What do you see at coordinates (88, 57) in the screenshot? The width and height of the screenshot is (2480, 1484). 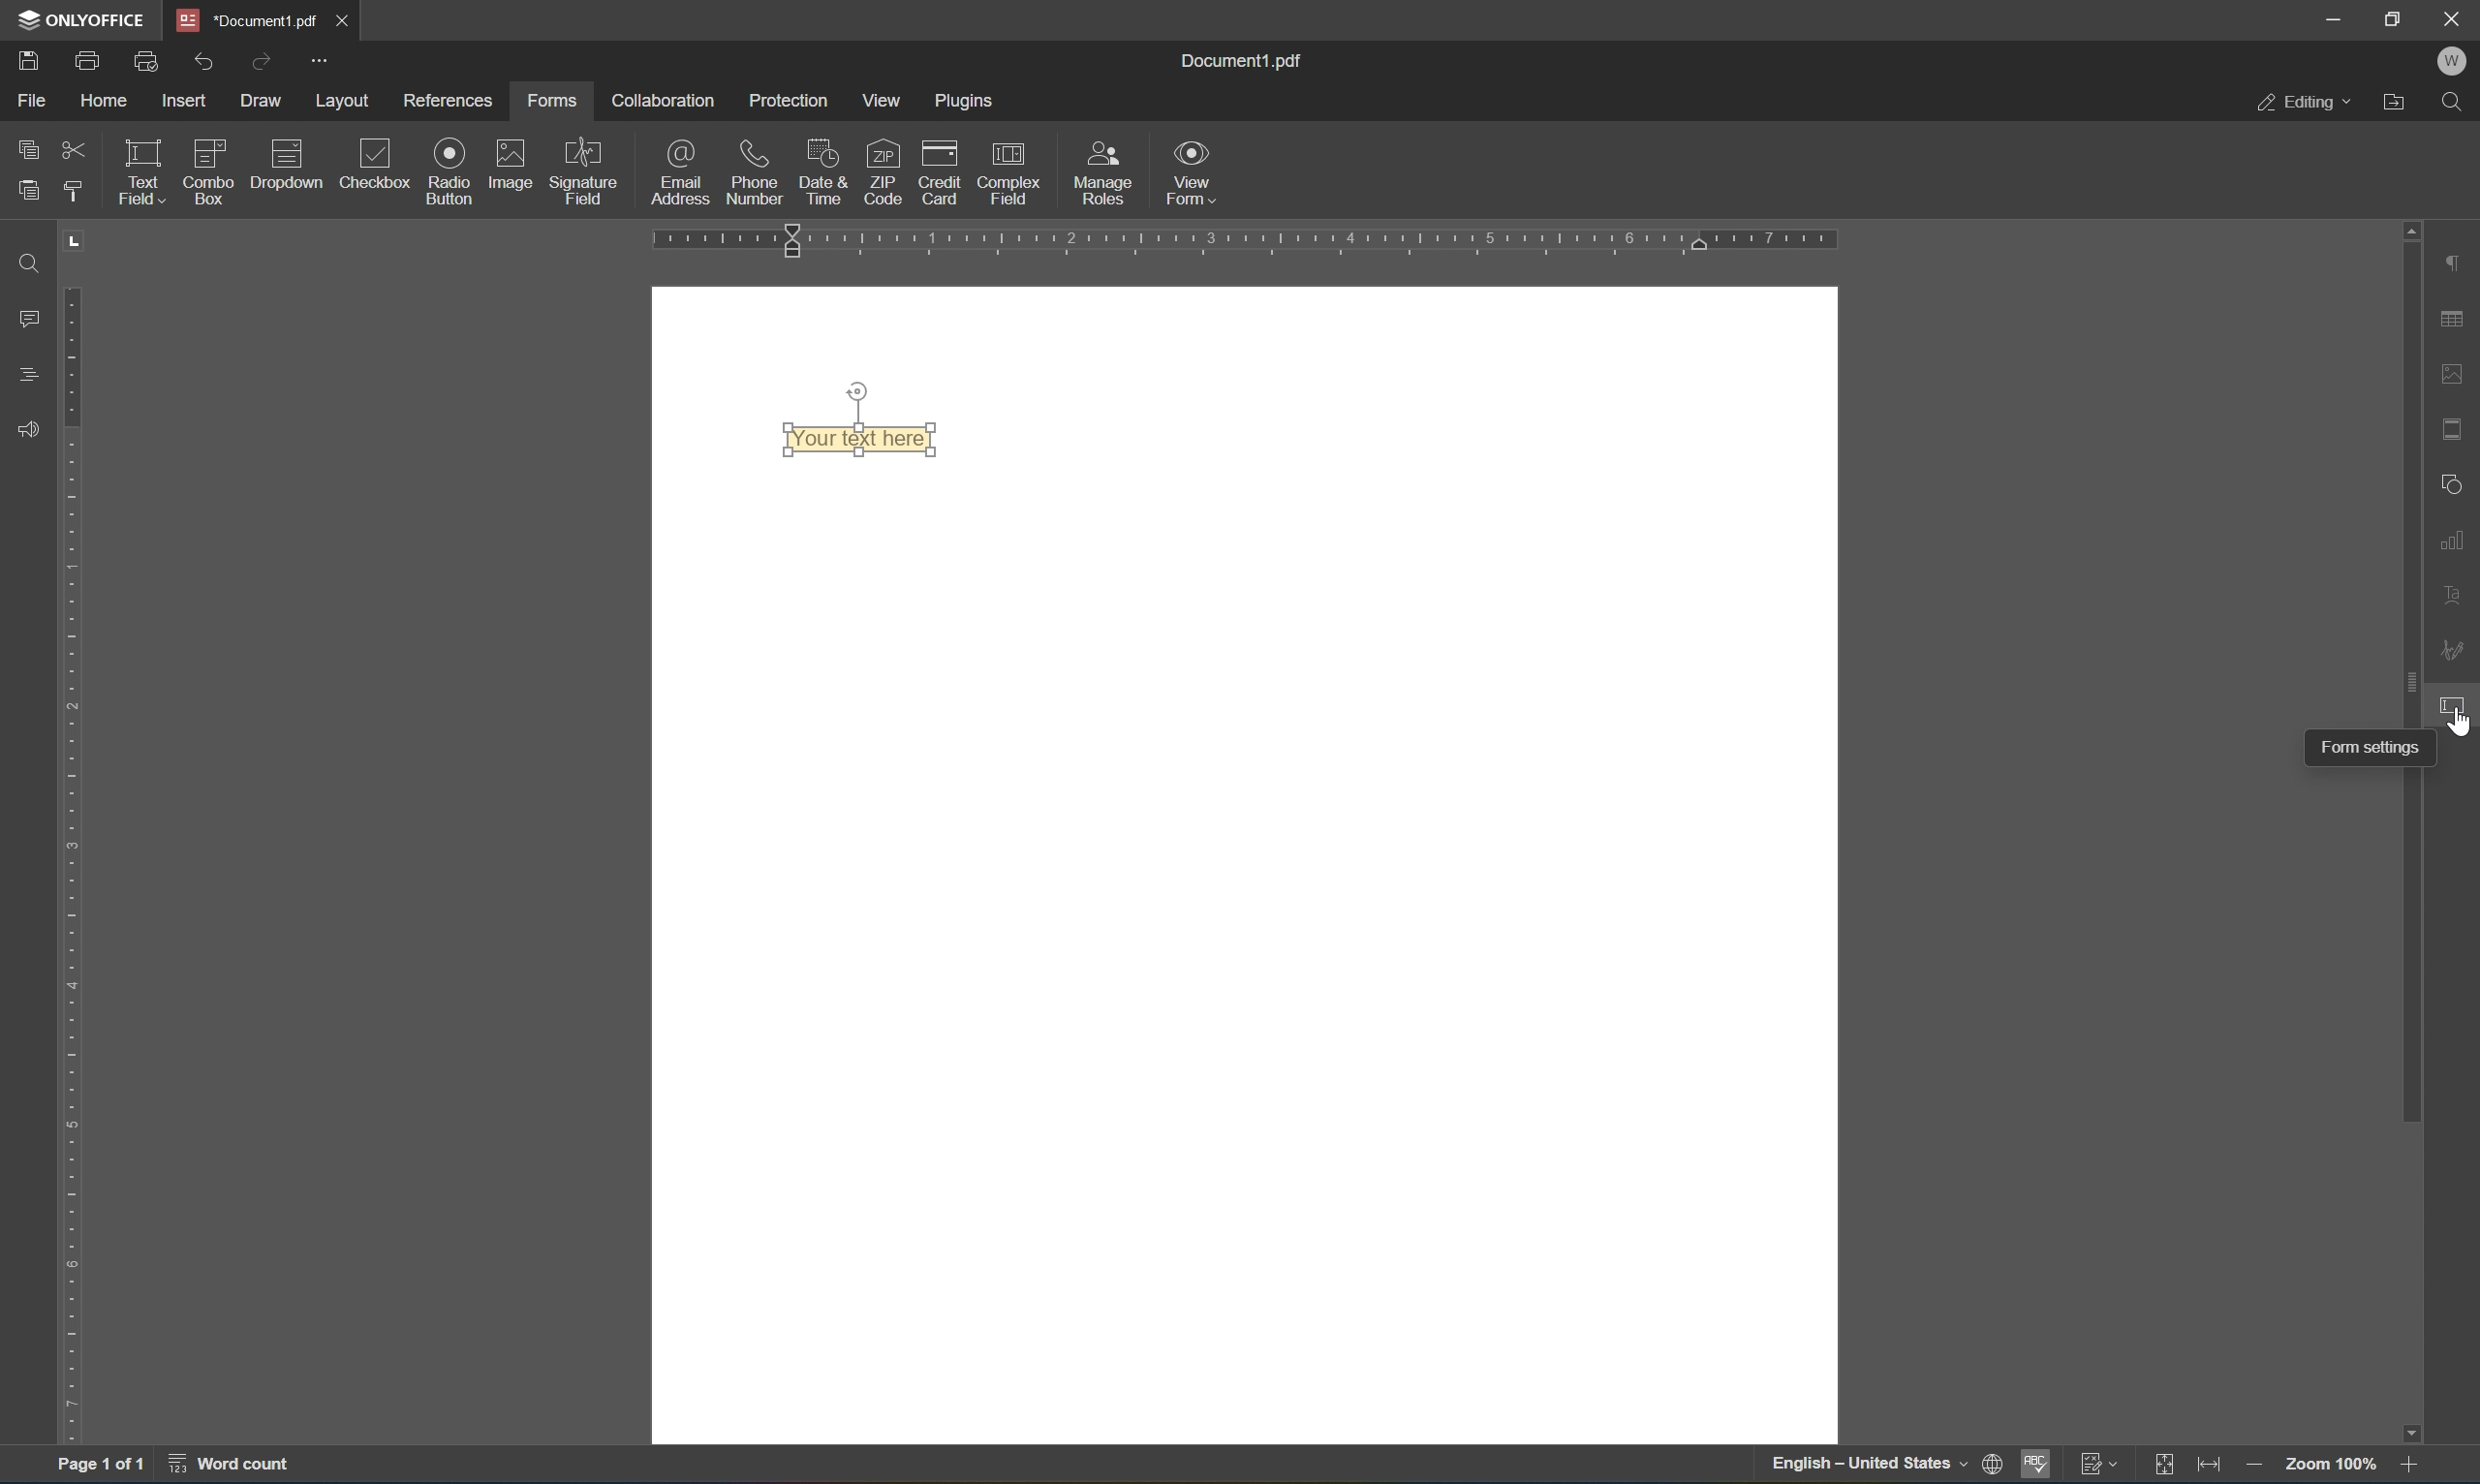 I see `print` at bounding box center [88, 57].